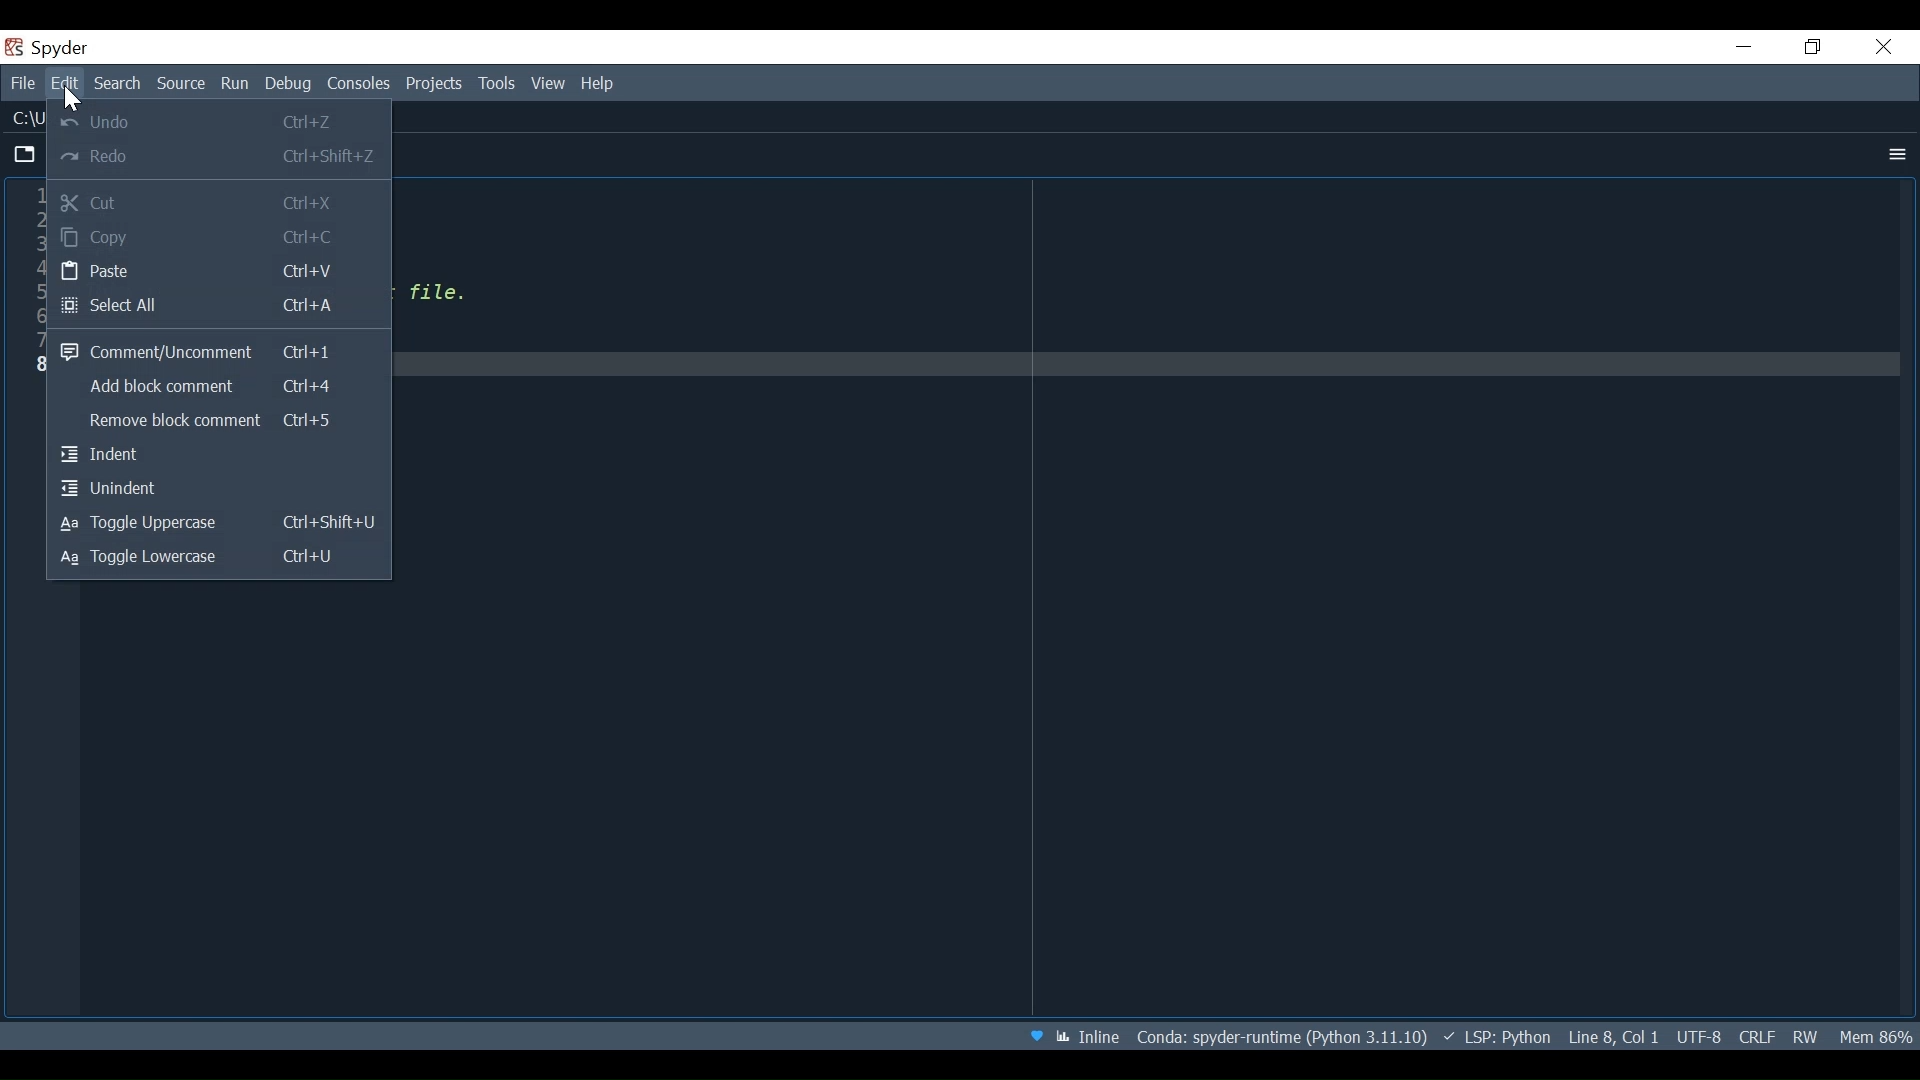  What do you see at coordinates (1886, 47) in the screenshot?
I see `Close` at bounding box center [1886, 47].